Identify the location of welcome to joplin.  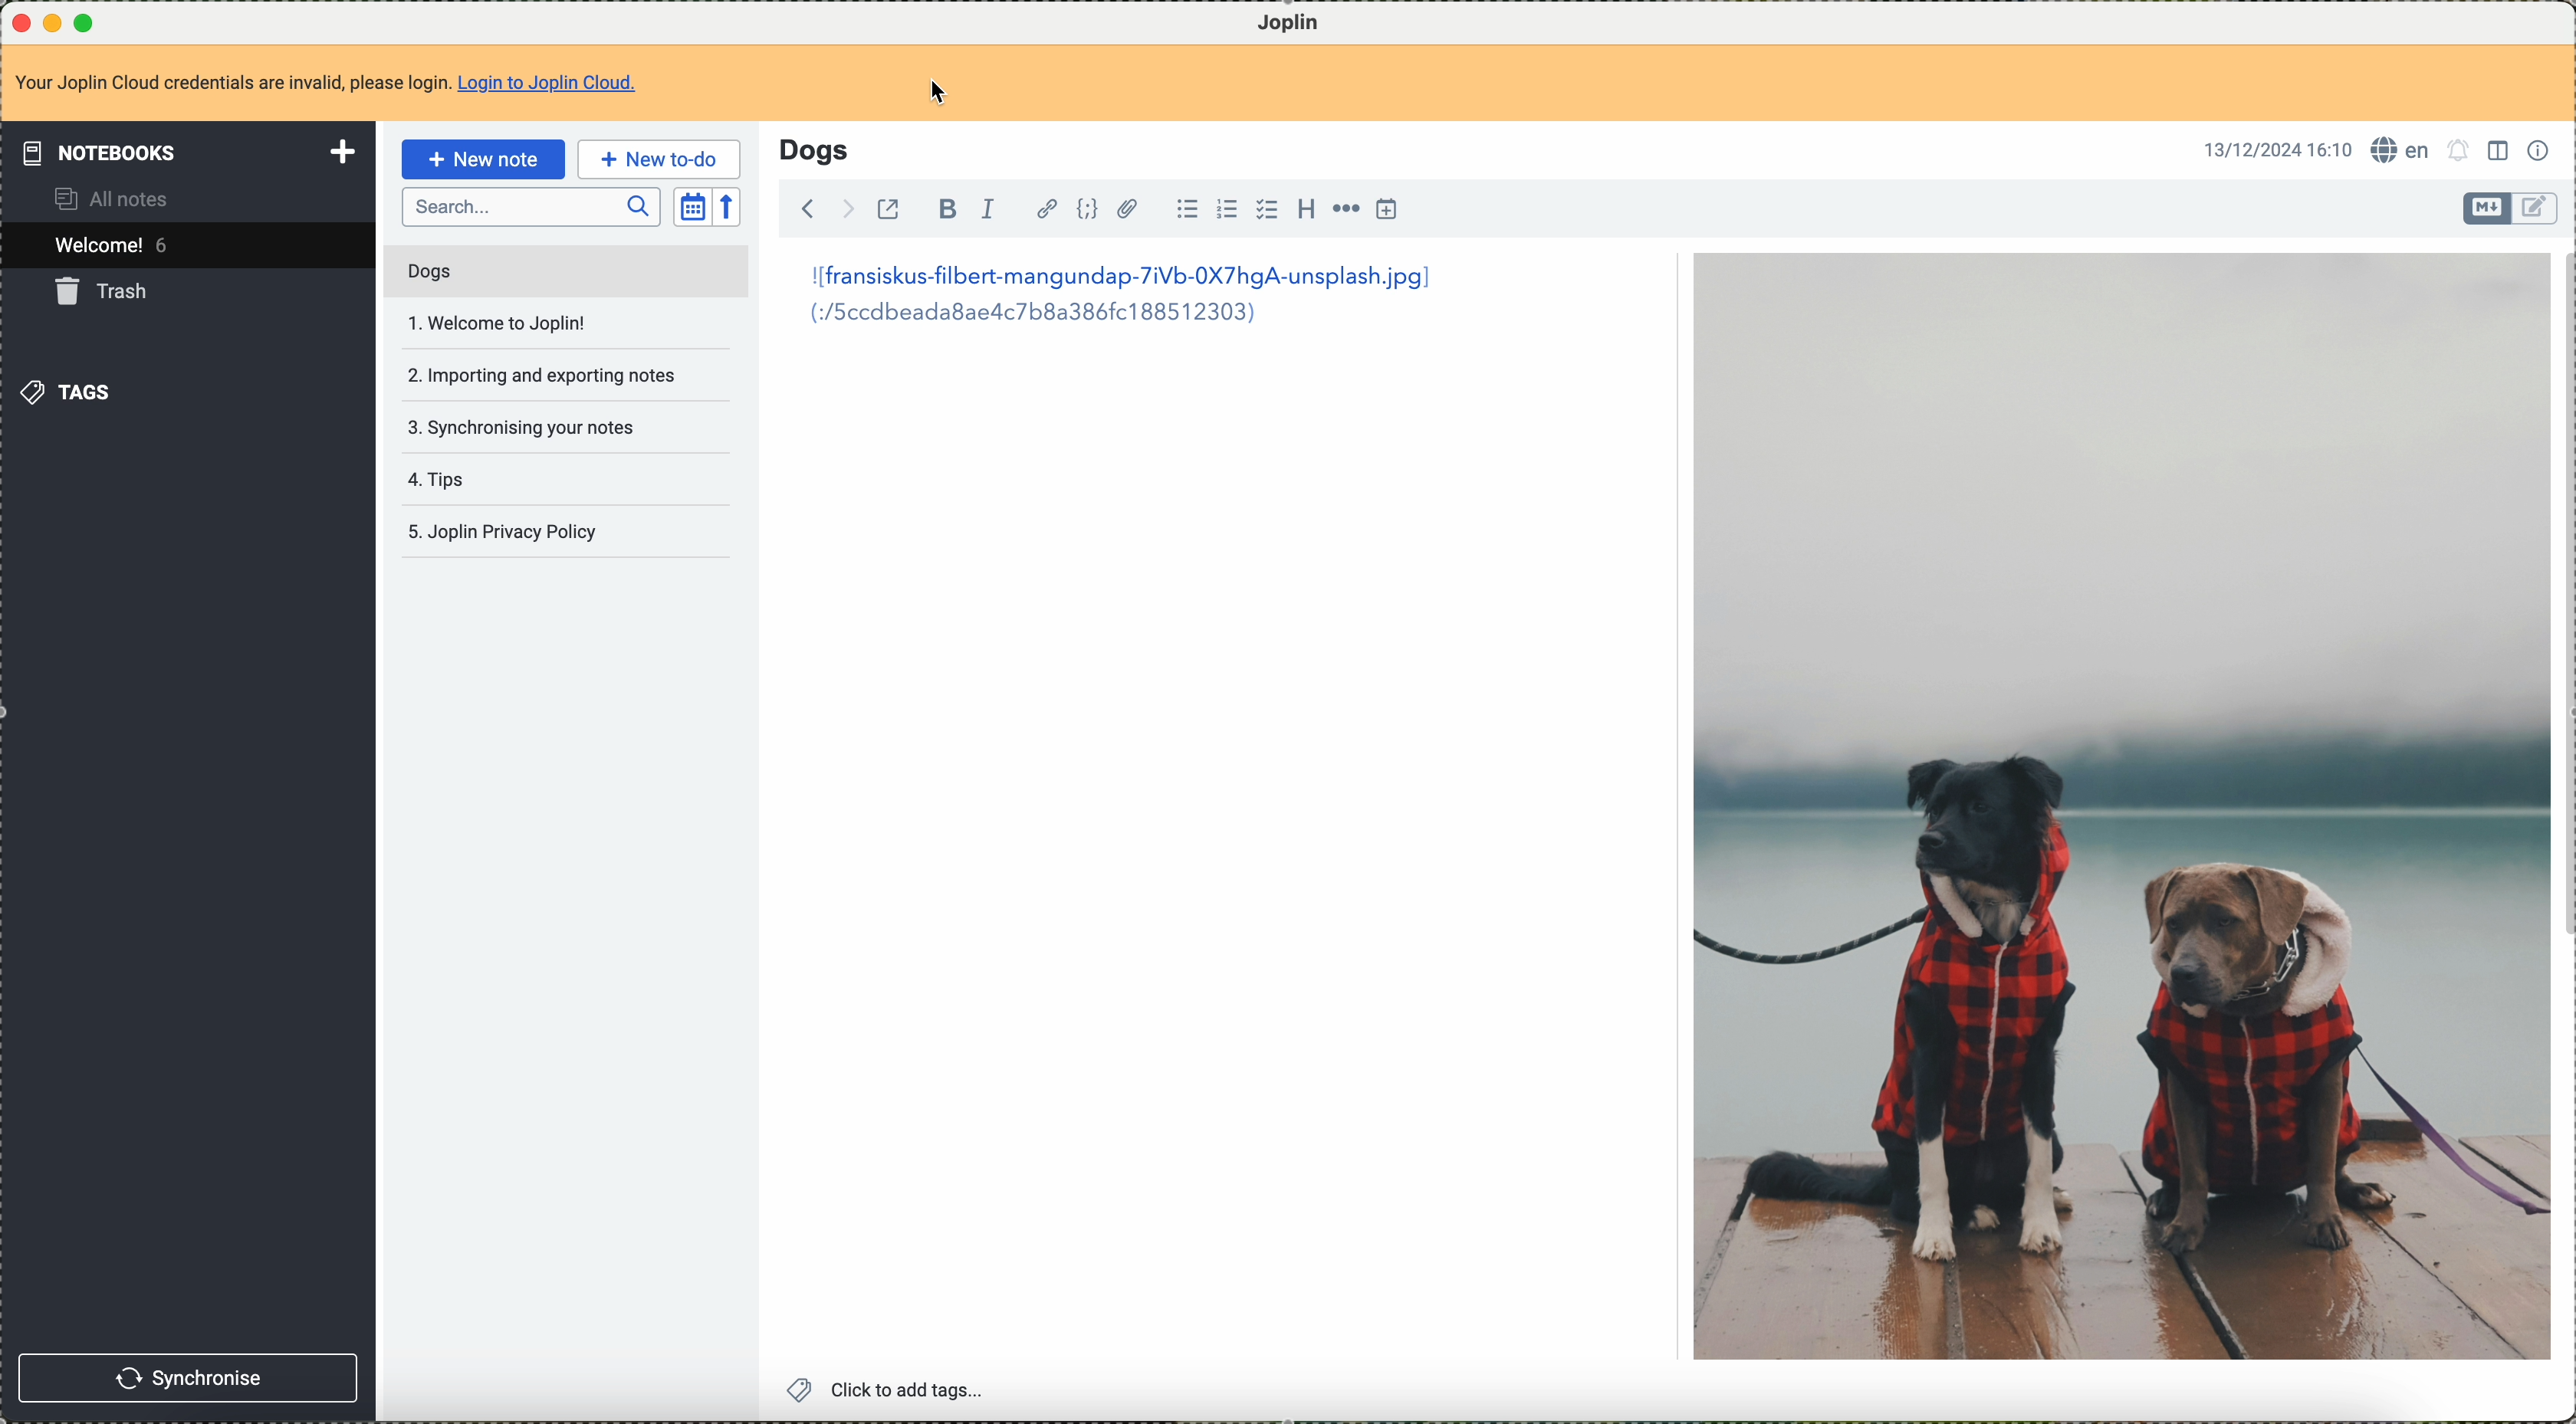
(509, 319).